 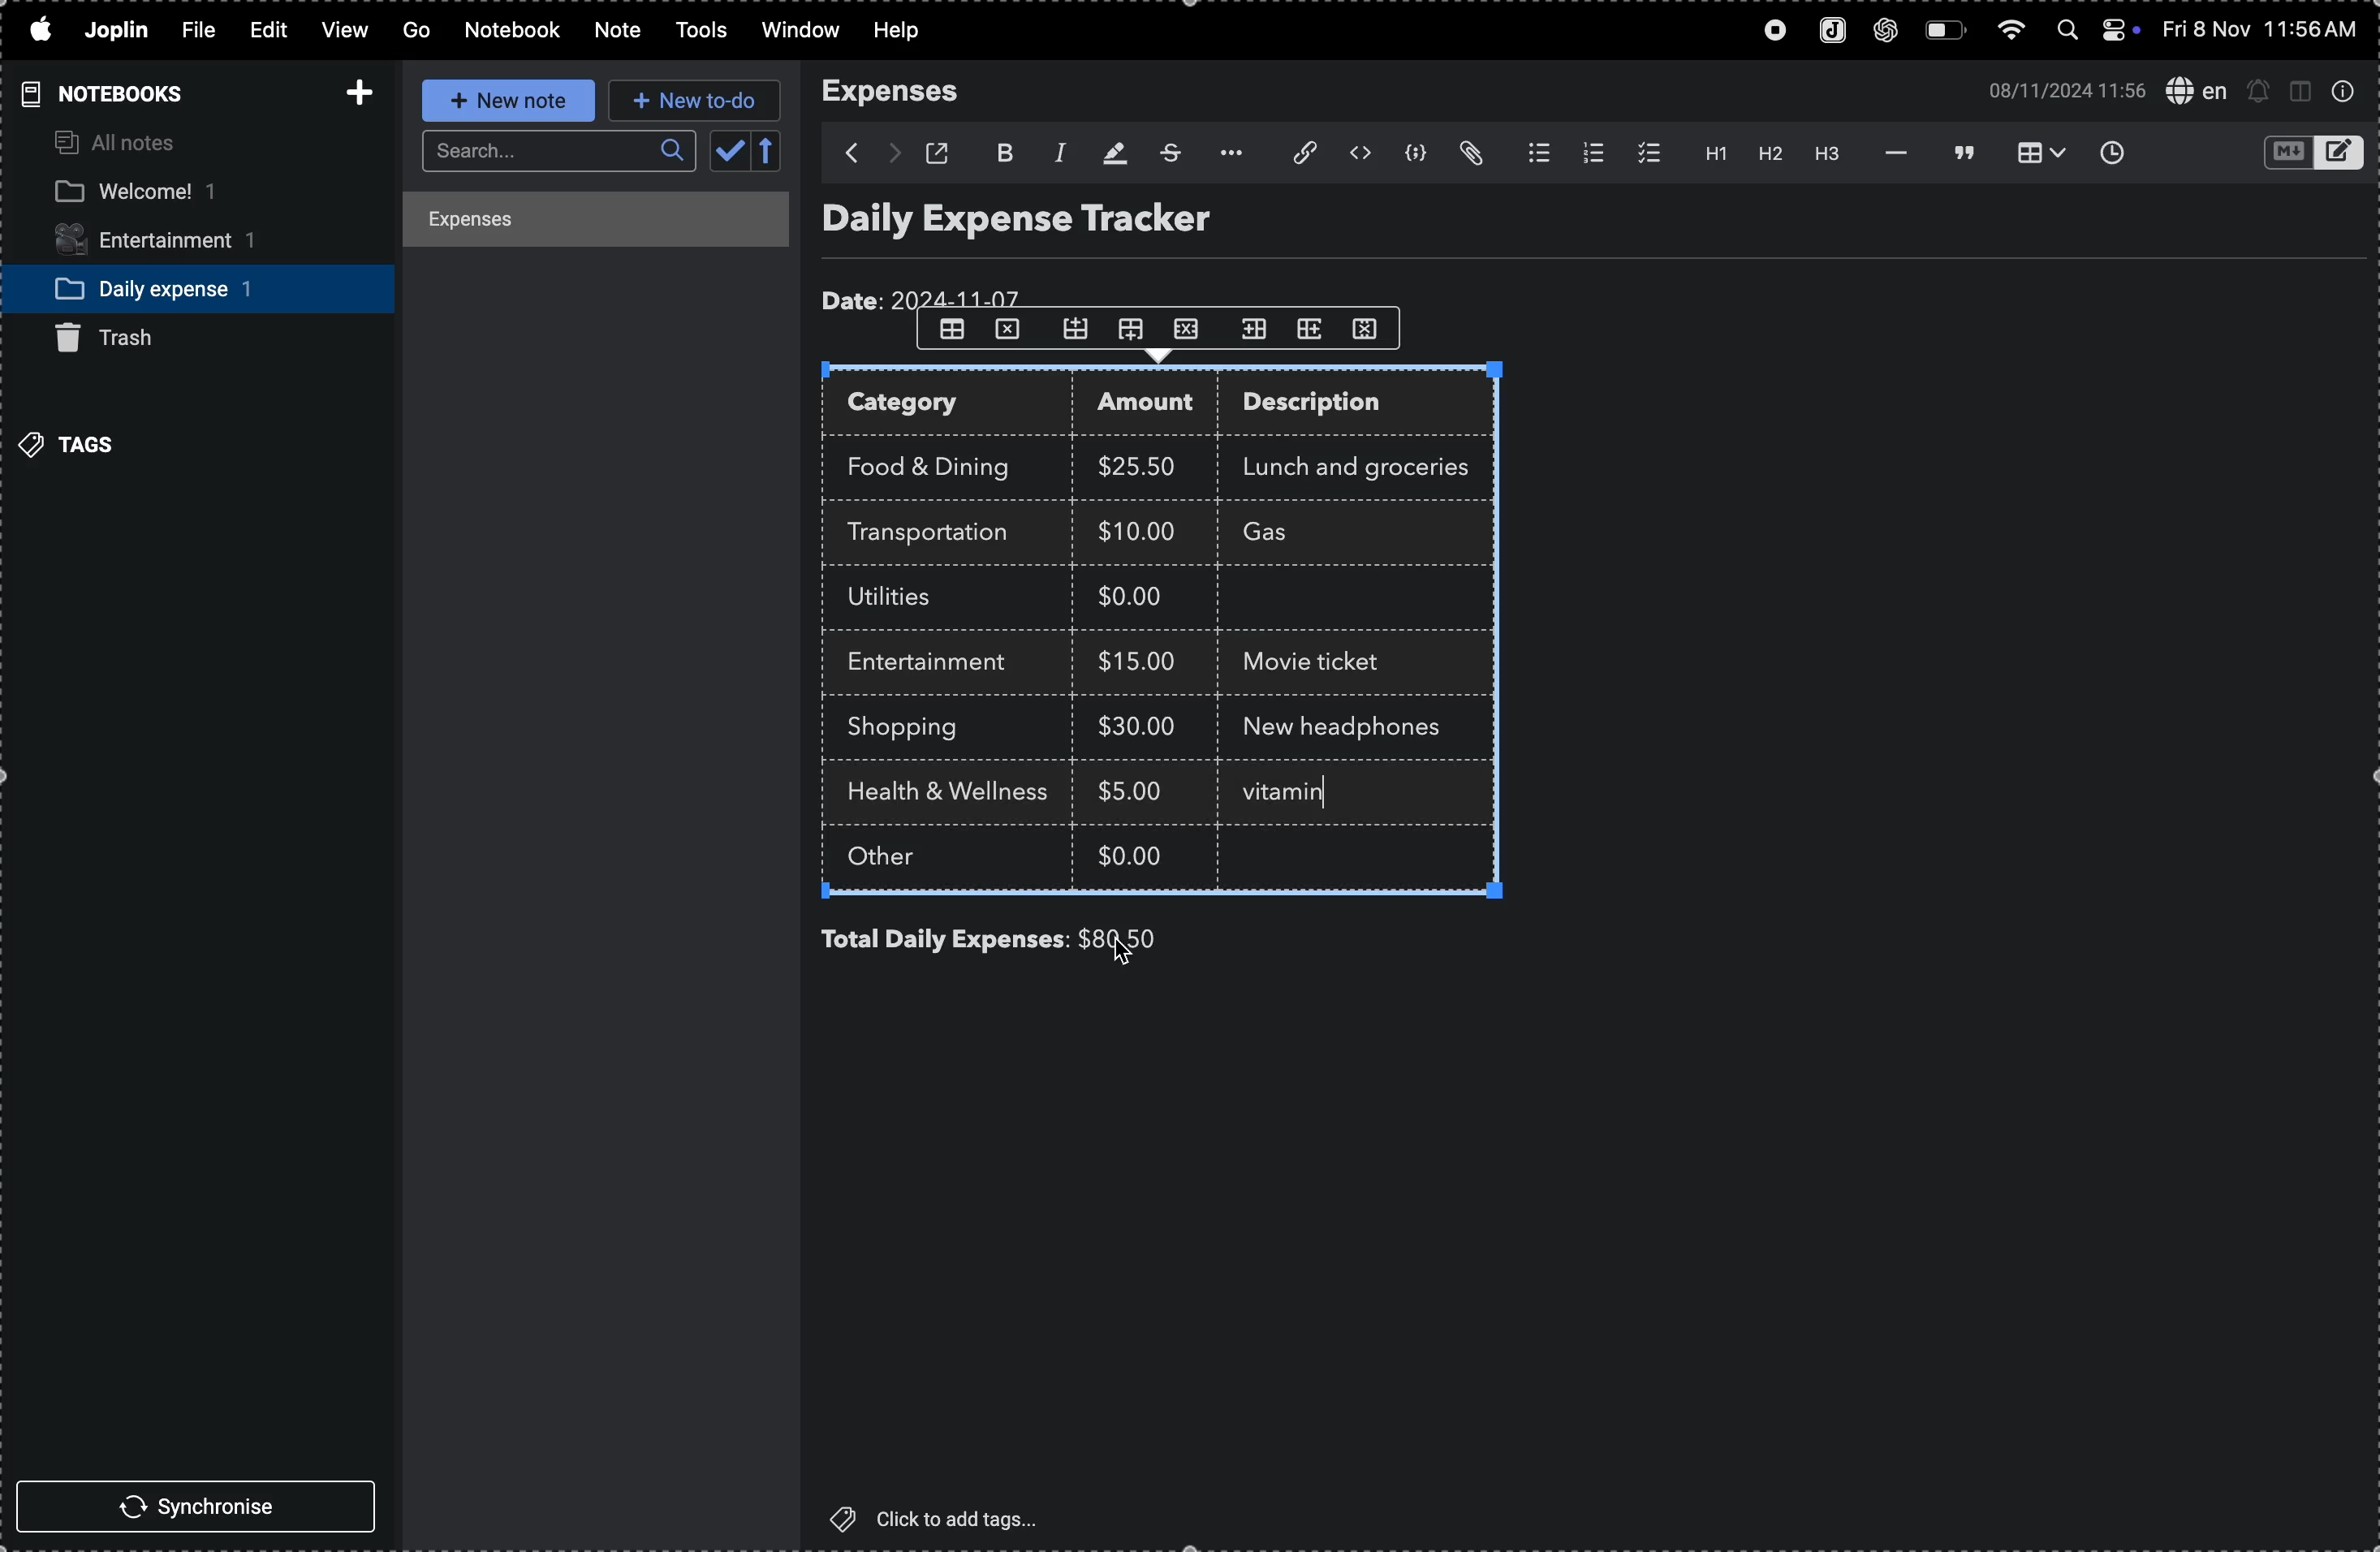 I want to click on bulletlist, so click(x=1534, y=154).